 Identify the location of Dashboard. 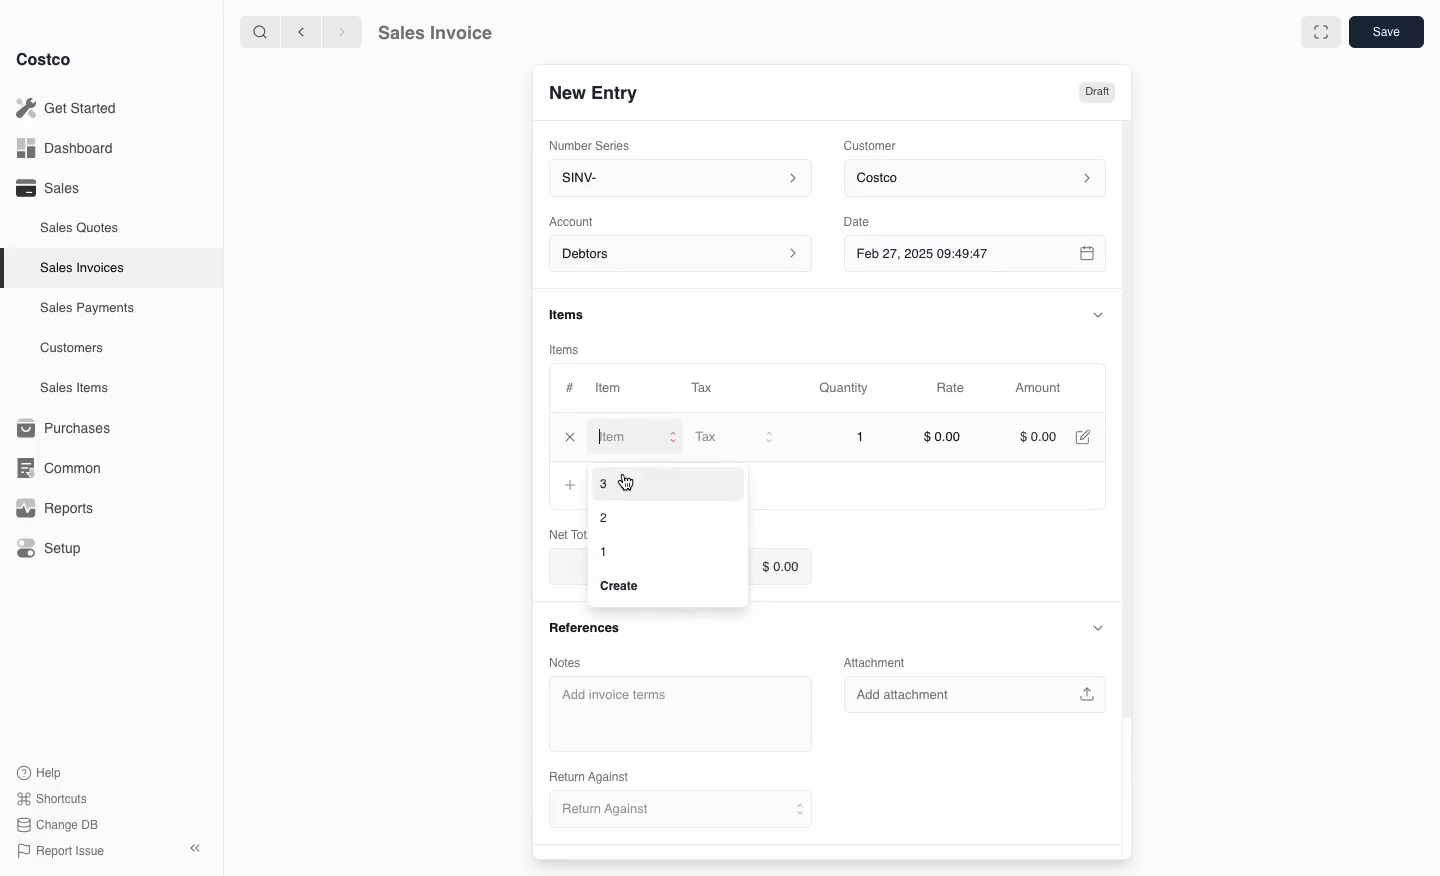
(70, 149).